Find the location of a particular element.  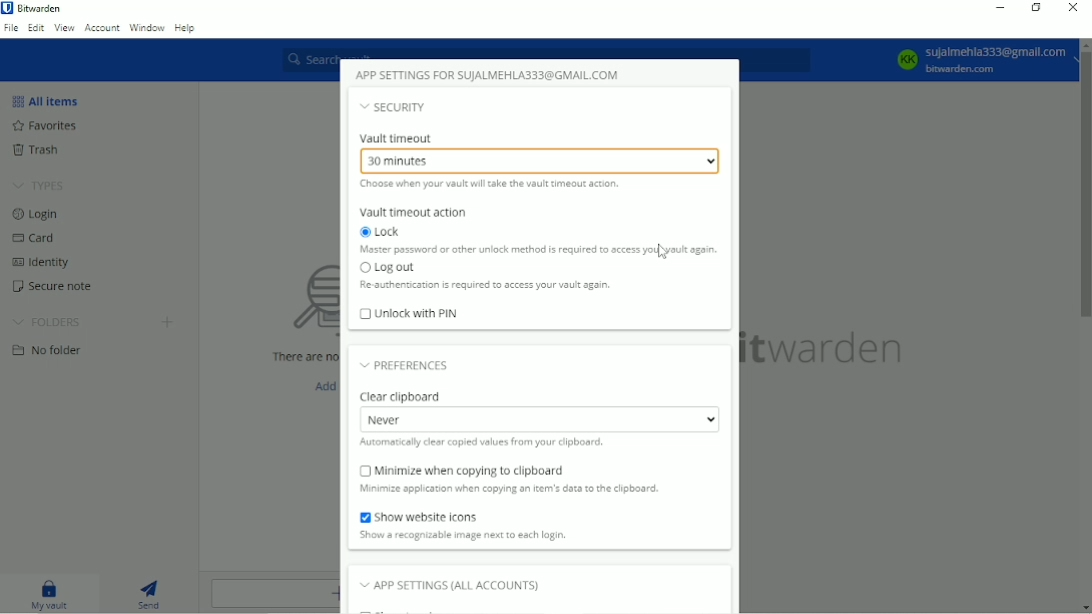

bitwarden is located at coordinates (829, 350).